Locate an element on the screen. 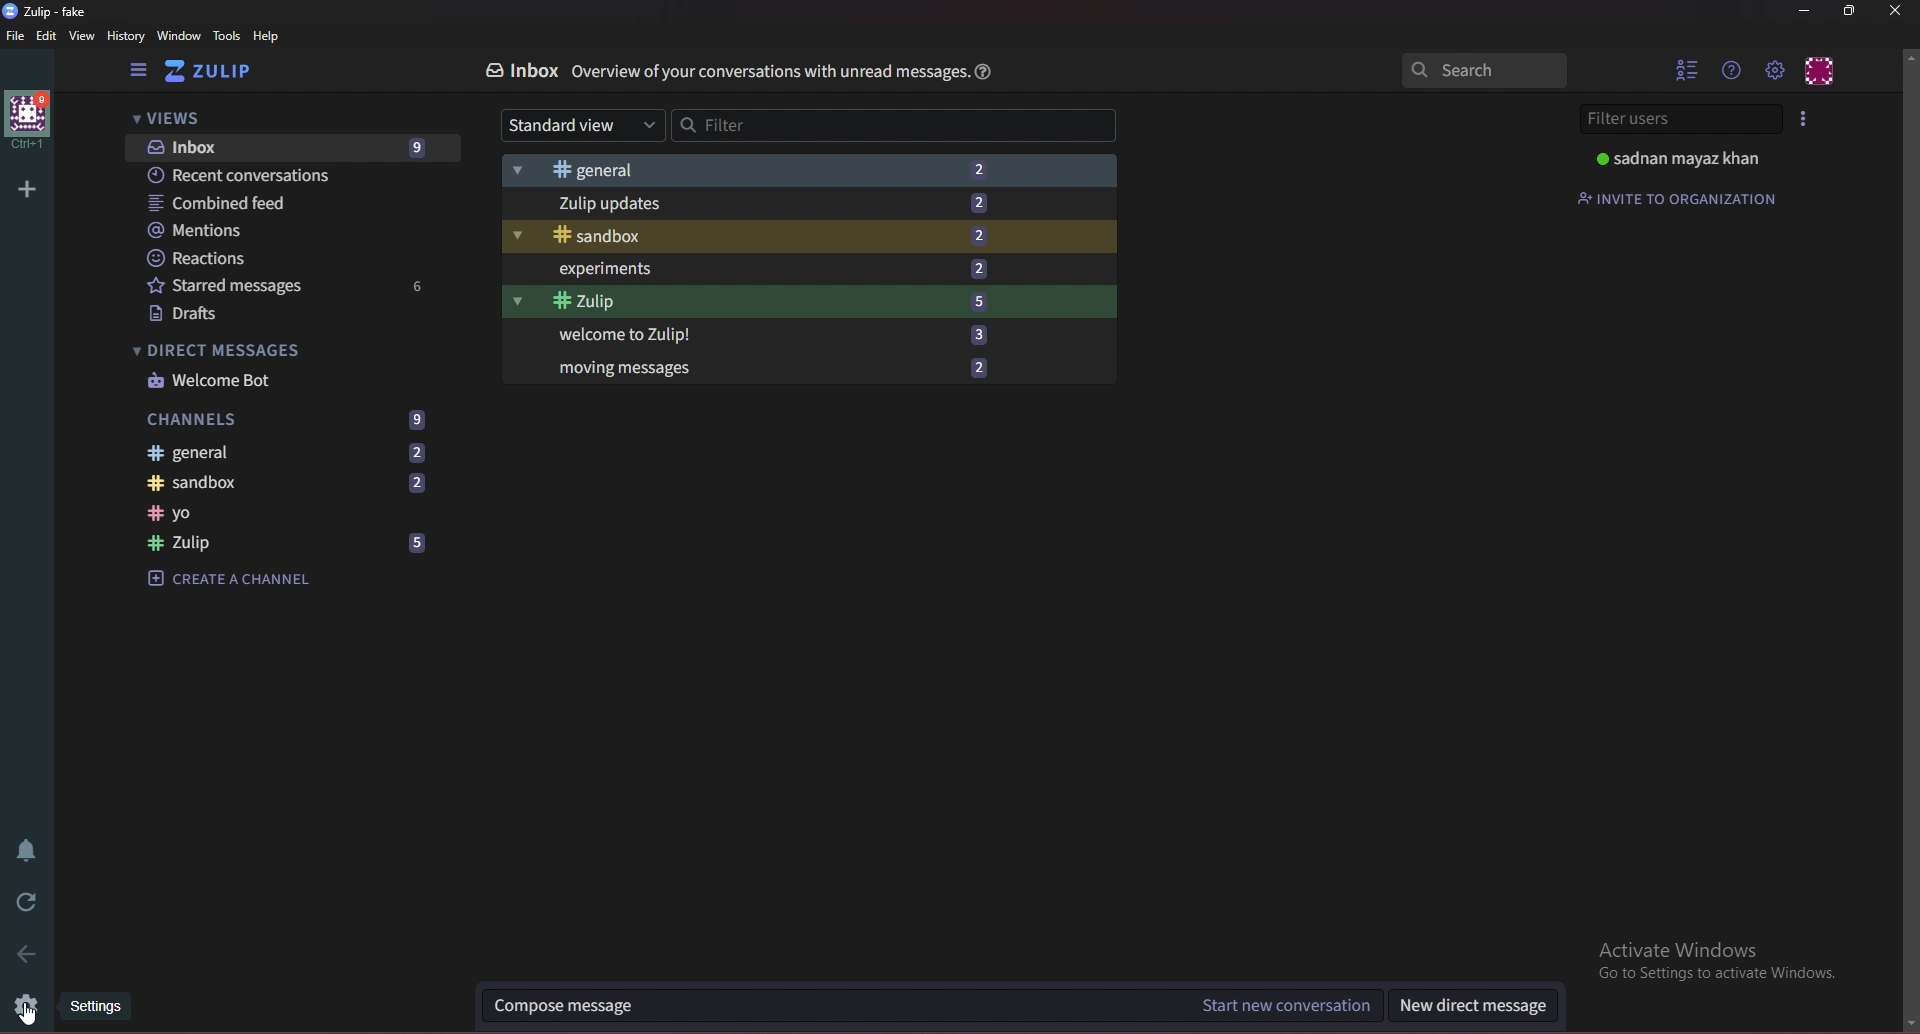 The image size is (1920, 1034). New direct message is located at coordinates (1473, 1007).